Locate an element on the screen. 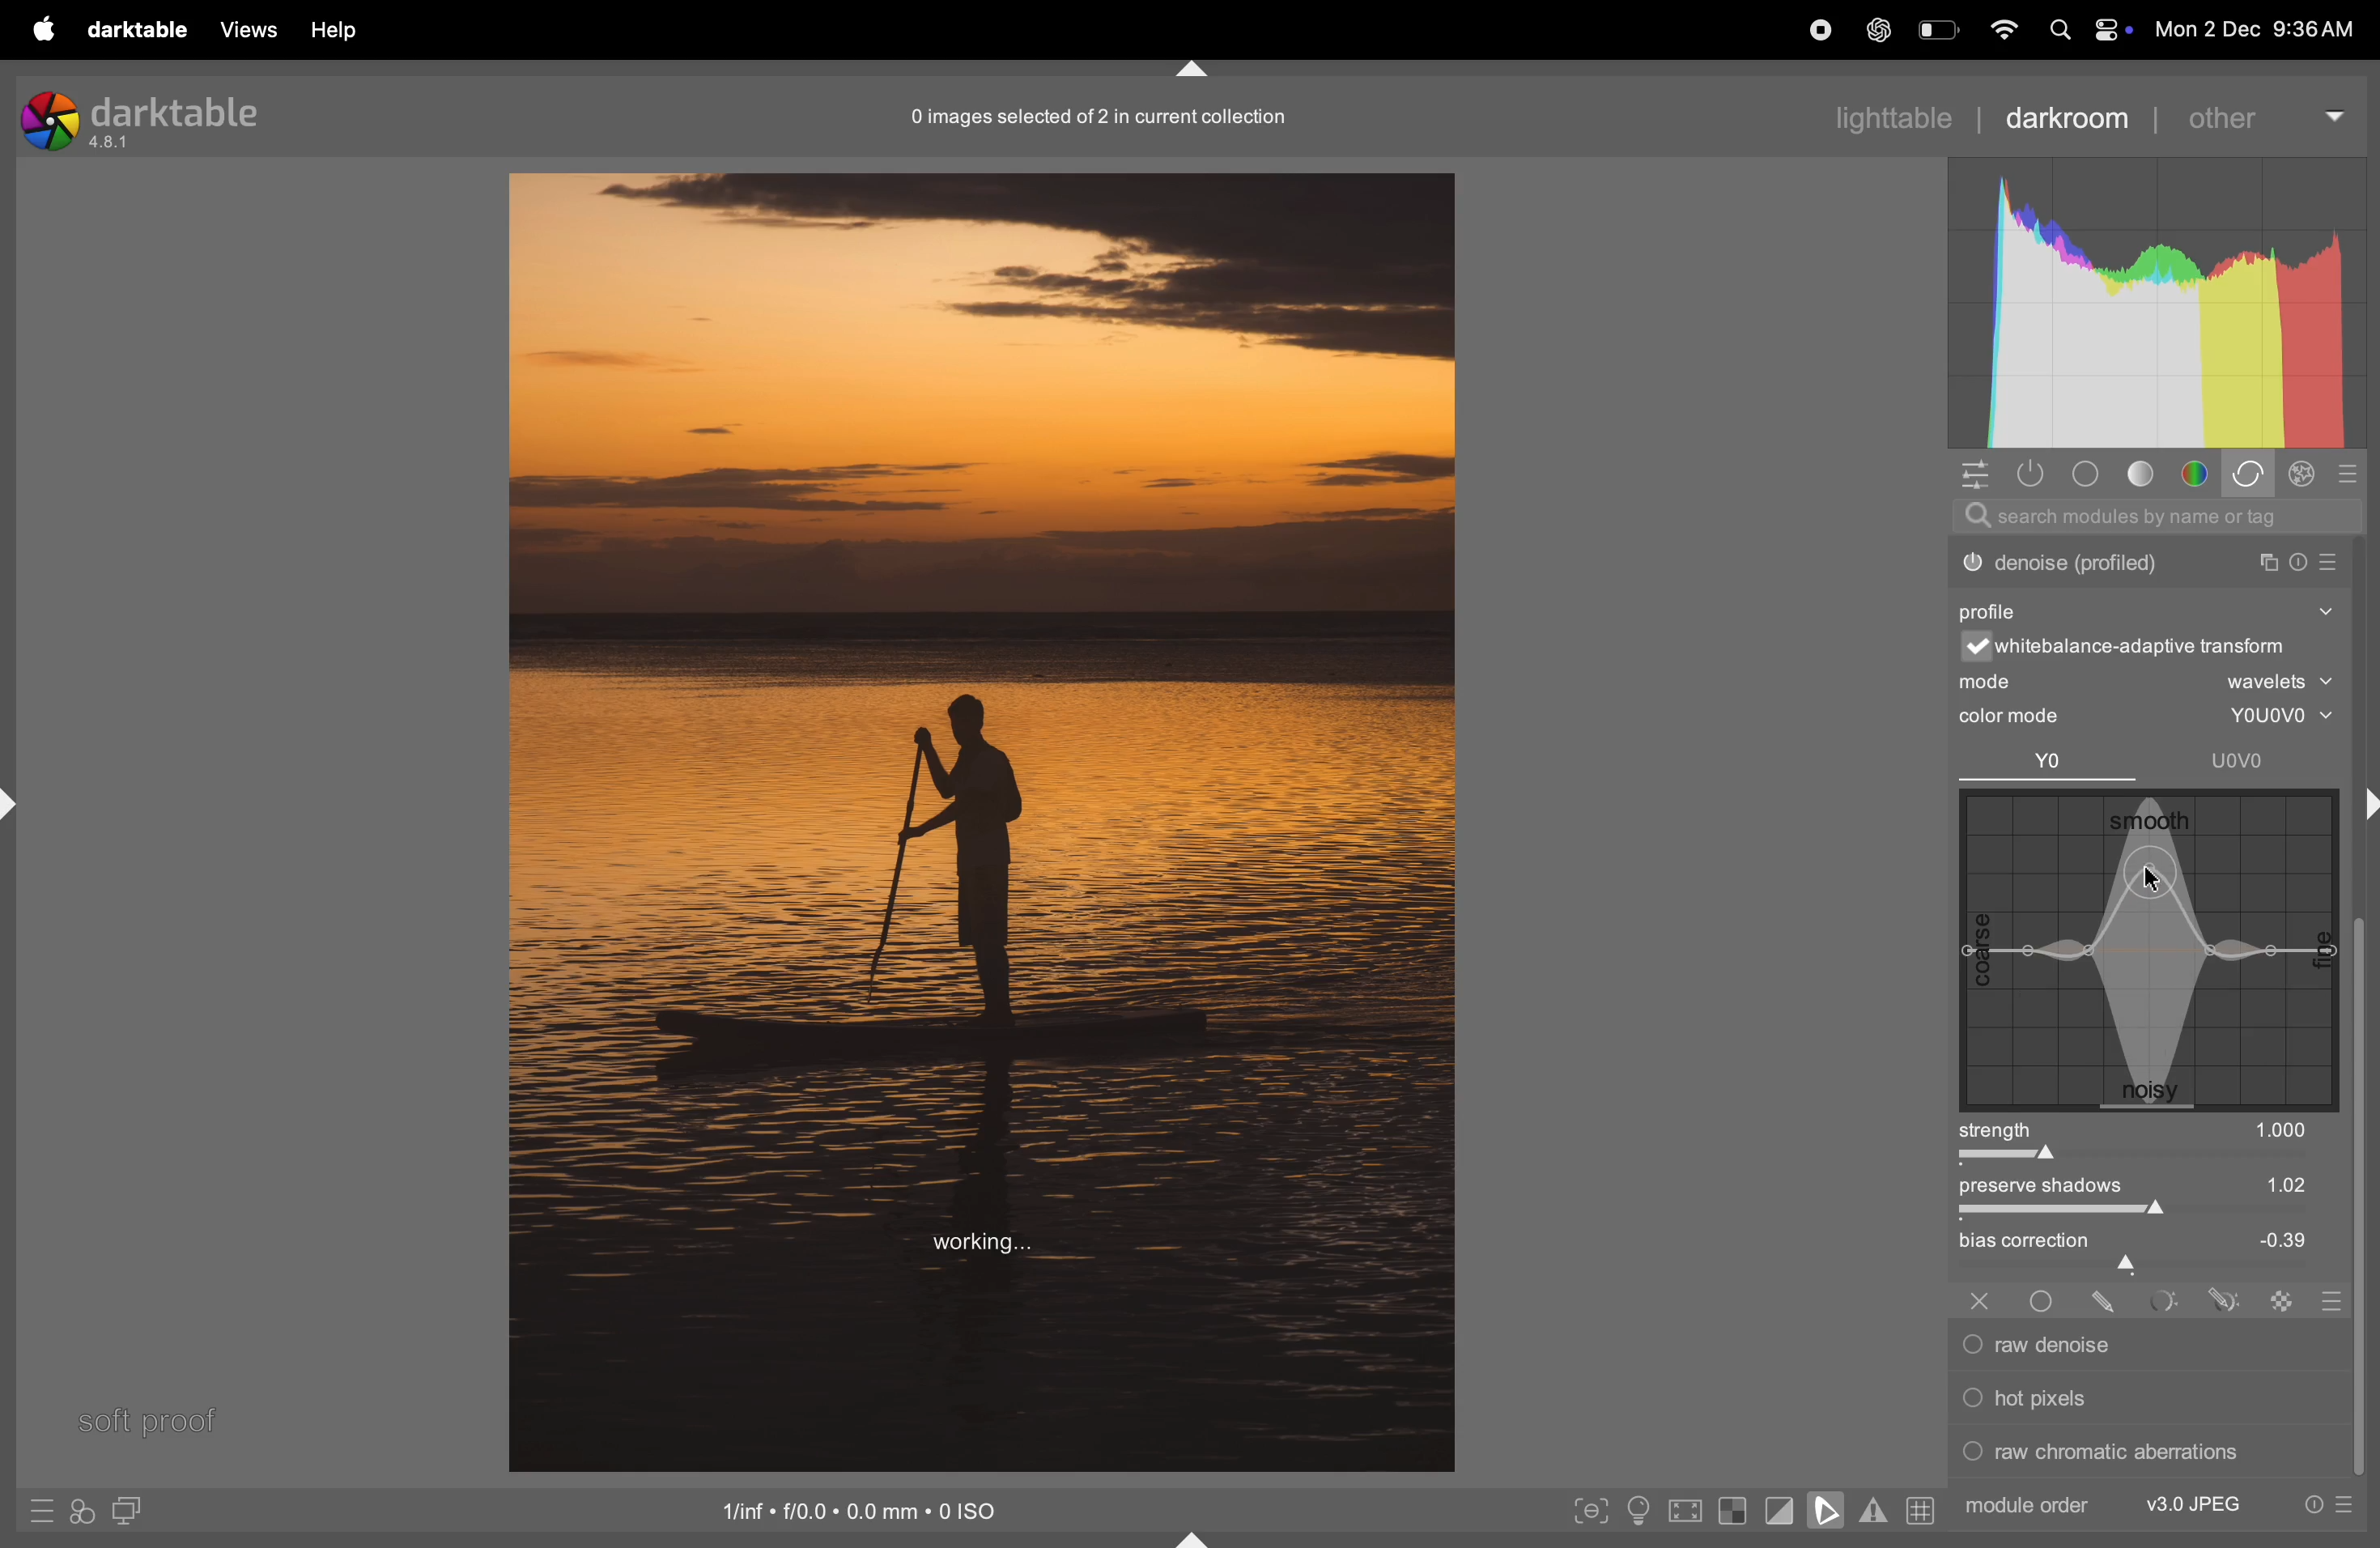 The image size is (2380, 1548). apple widgets is located at coordinates (2084, 29).